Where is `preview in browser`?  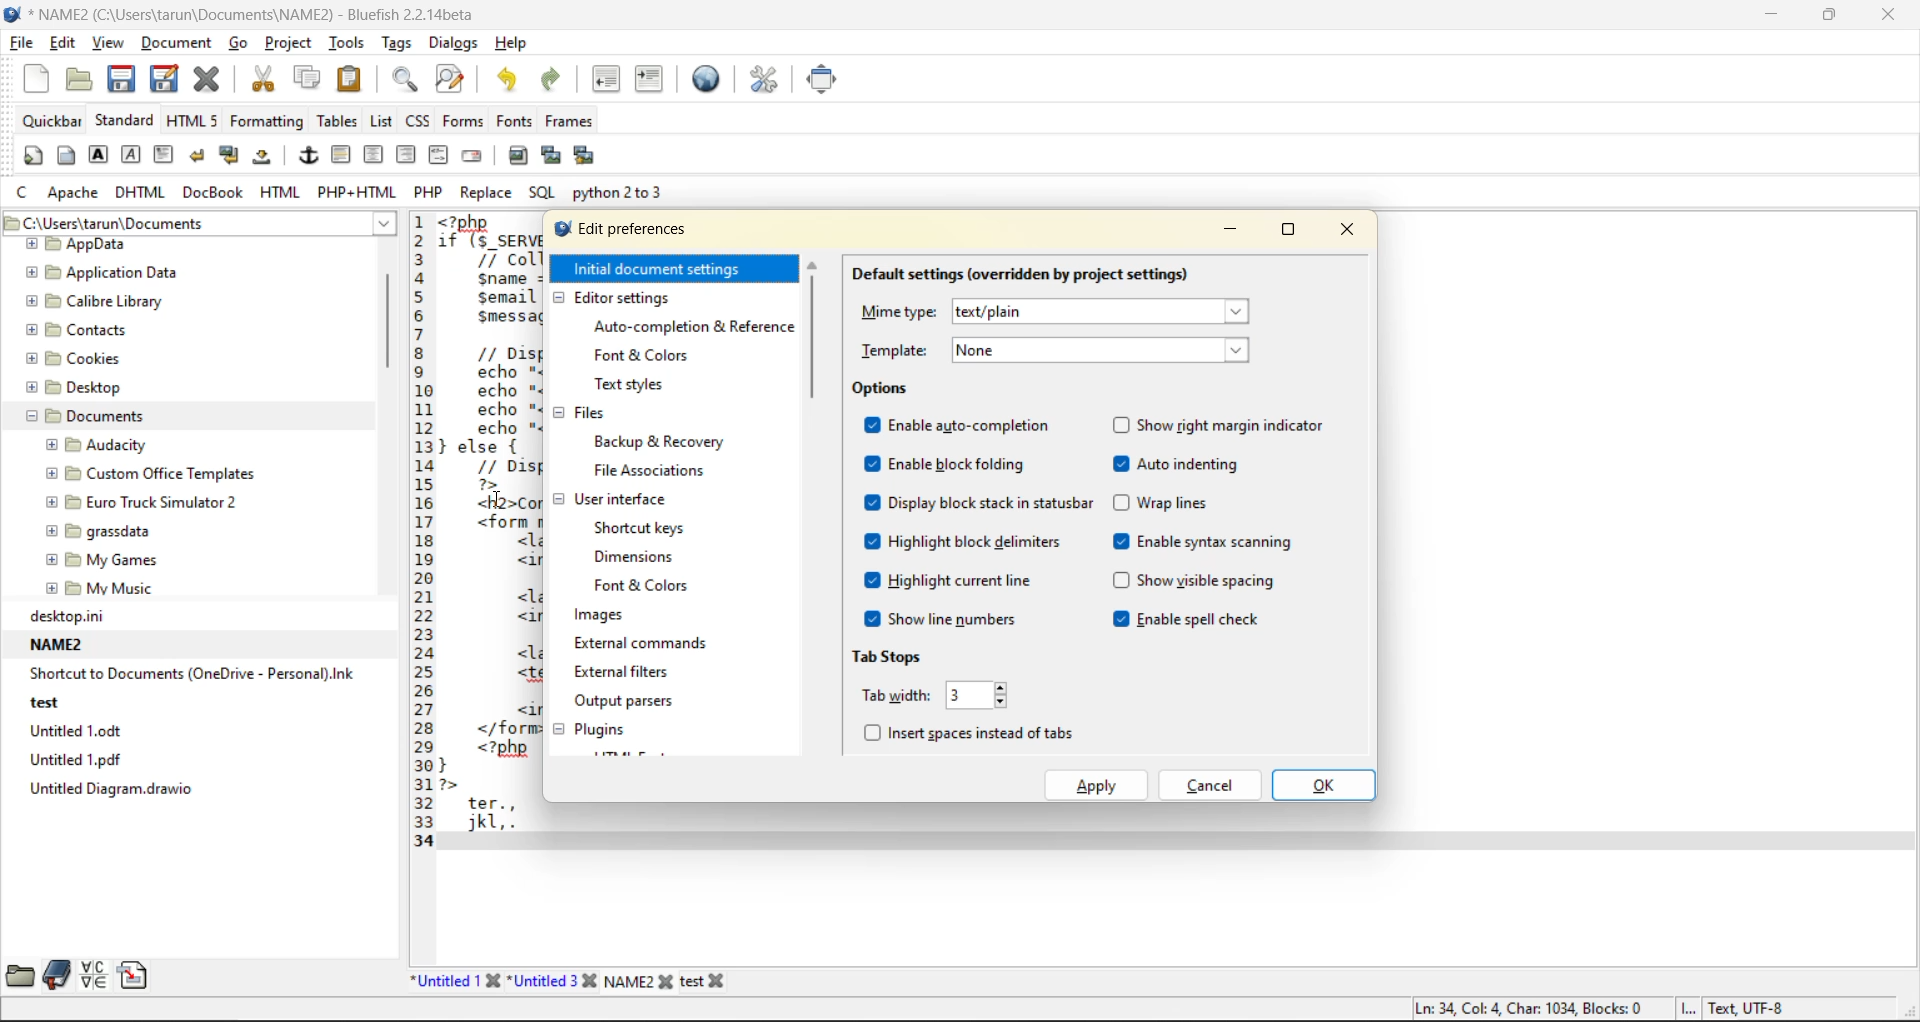 preview in browser is located at coordinates (708, 78).